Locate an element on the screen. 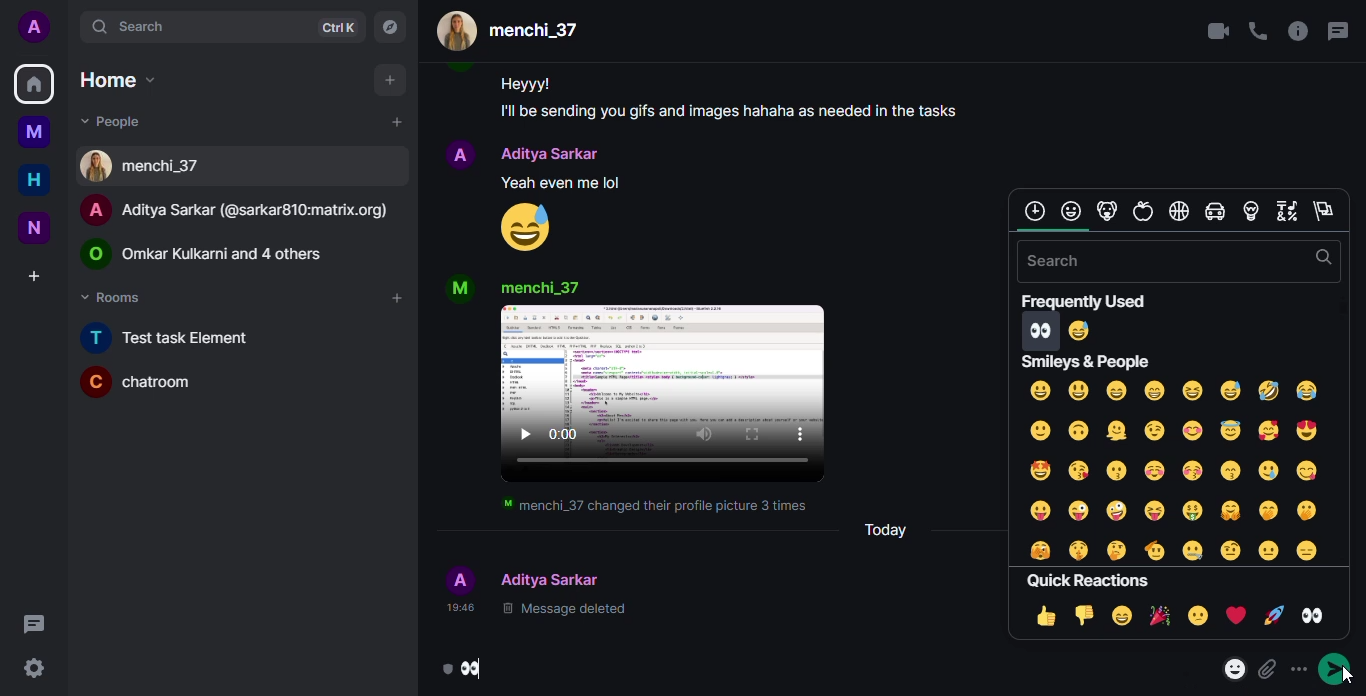 The height and width of the screenshot is (696, 1366). time is located at coordinates (455, 608).